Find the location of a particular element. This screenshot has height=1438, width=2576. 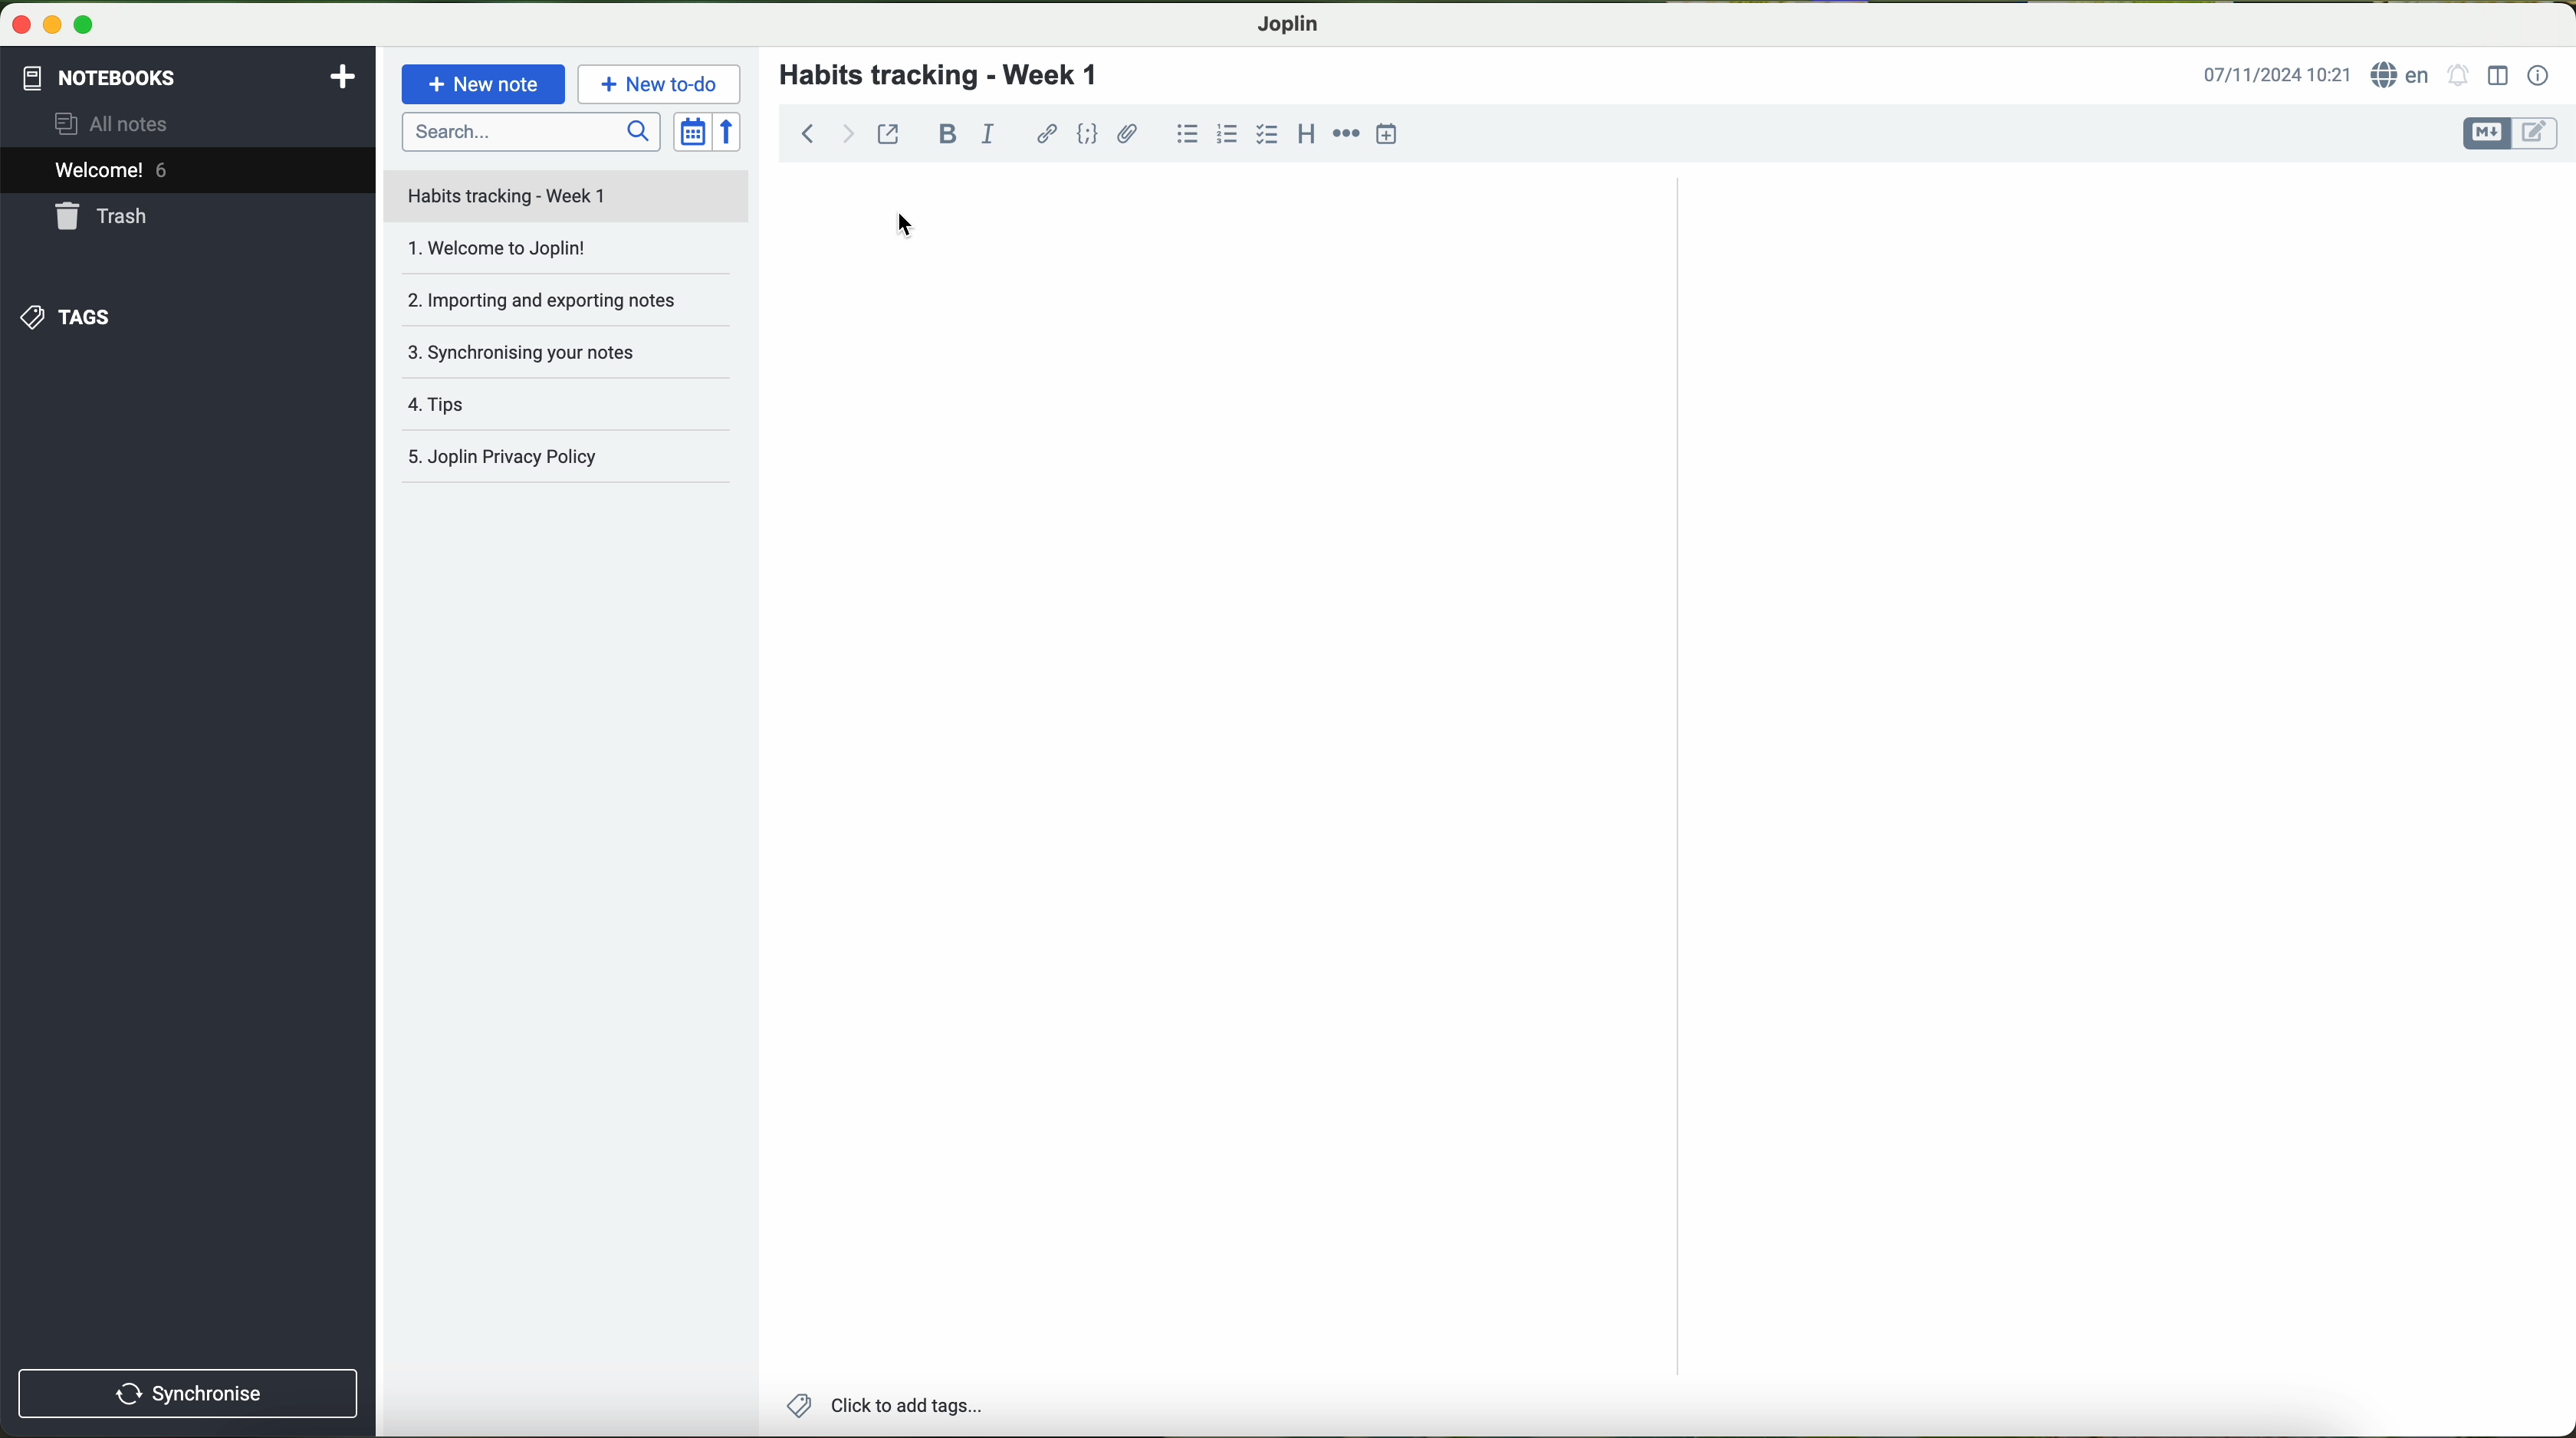

insert time is located at coordinates (1387, 134).